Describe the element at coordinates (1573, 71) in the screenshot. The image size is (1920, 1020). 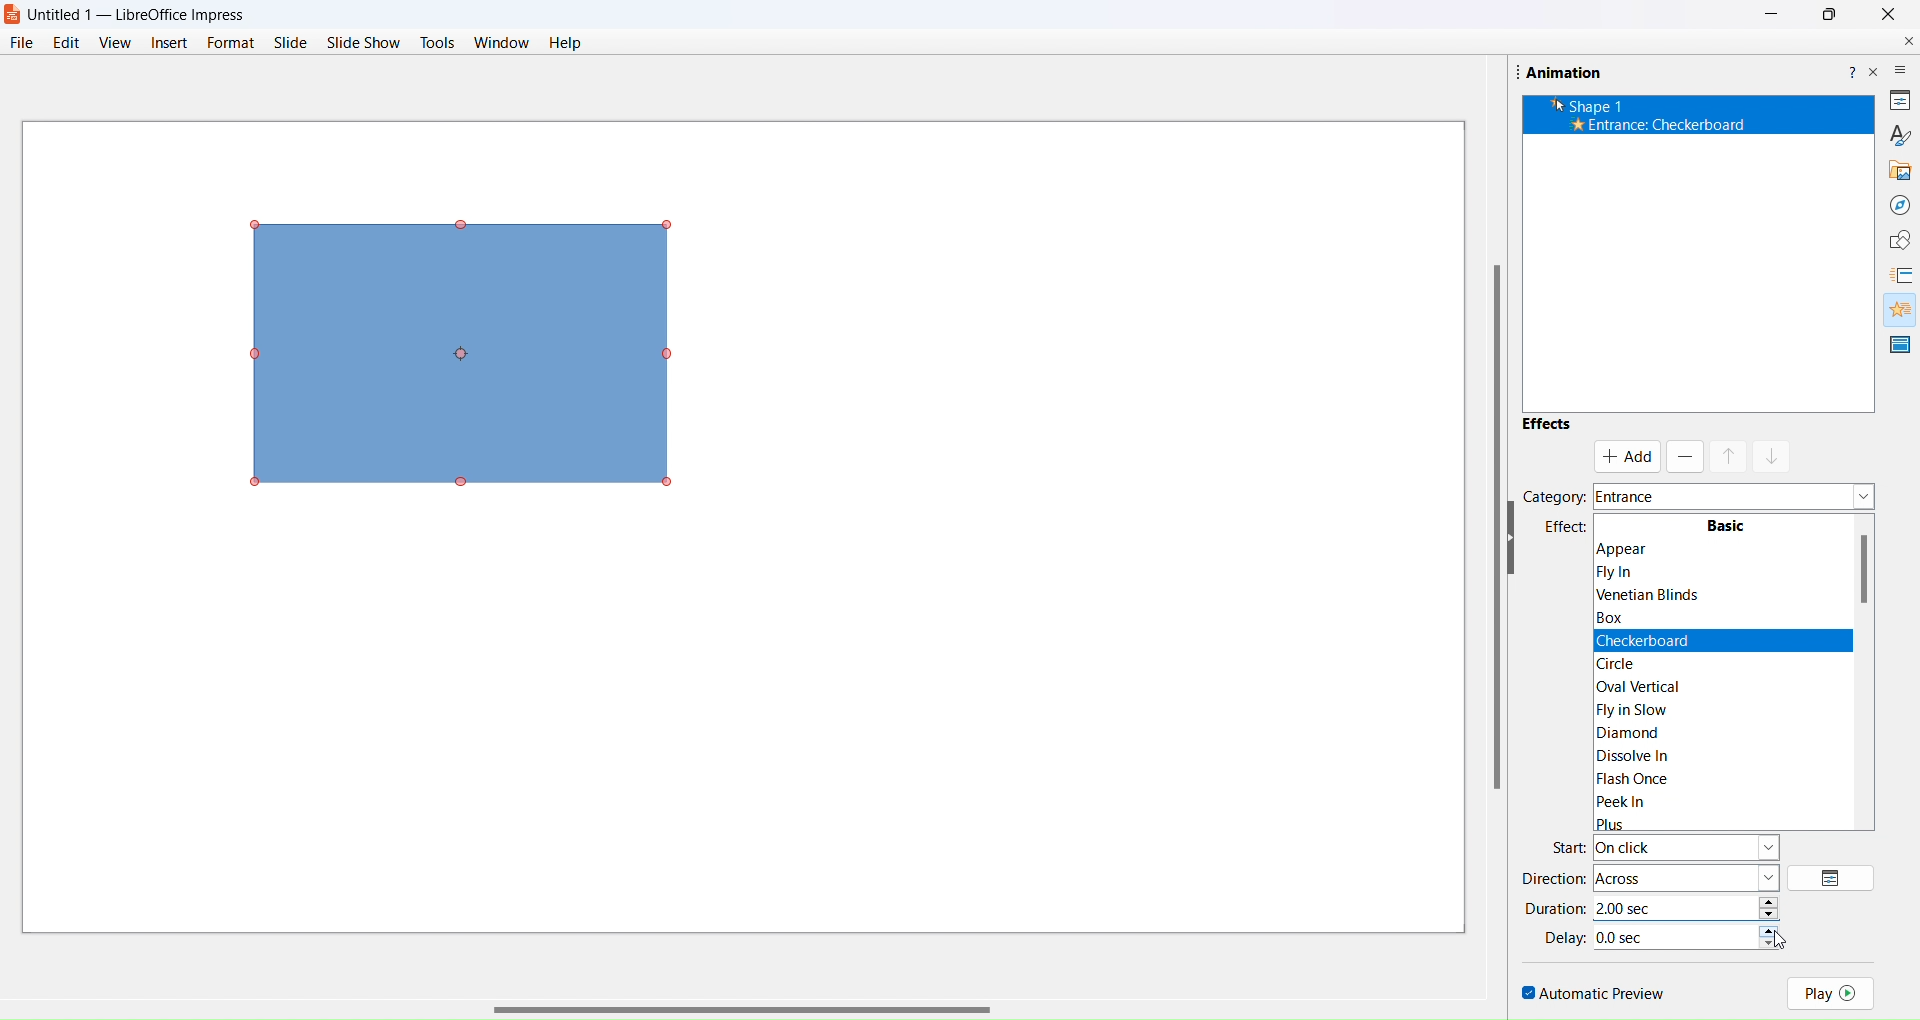
I see `Animation` at that location.